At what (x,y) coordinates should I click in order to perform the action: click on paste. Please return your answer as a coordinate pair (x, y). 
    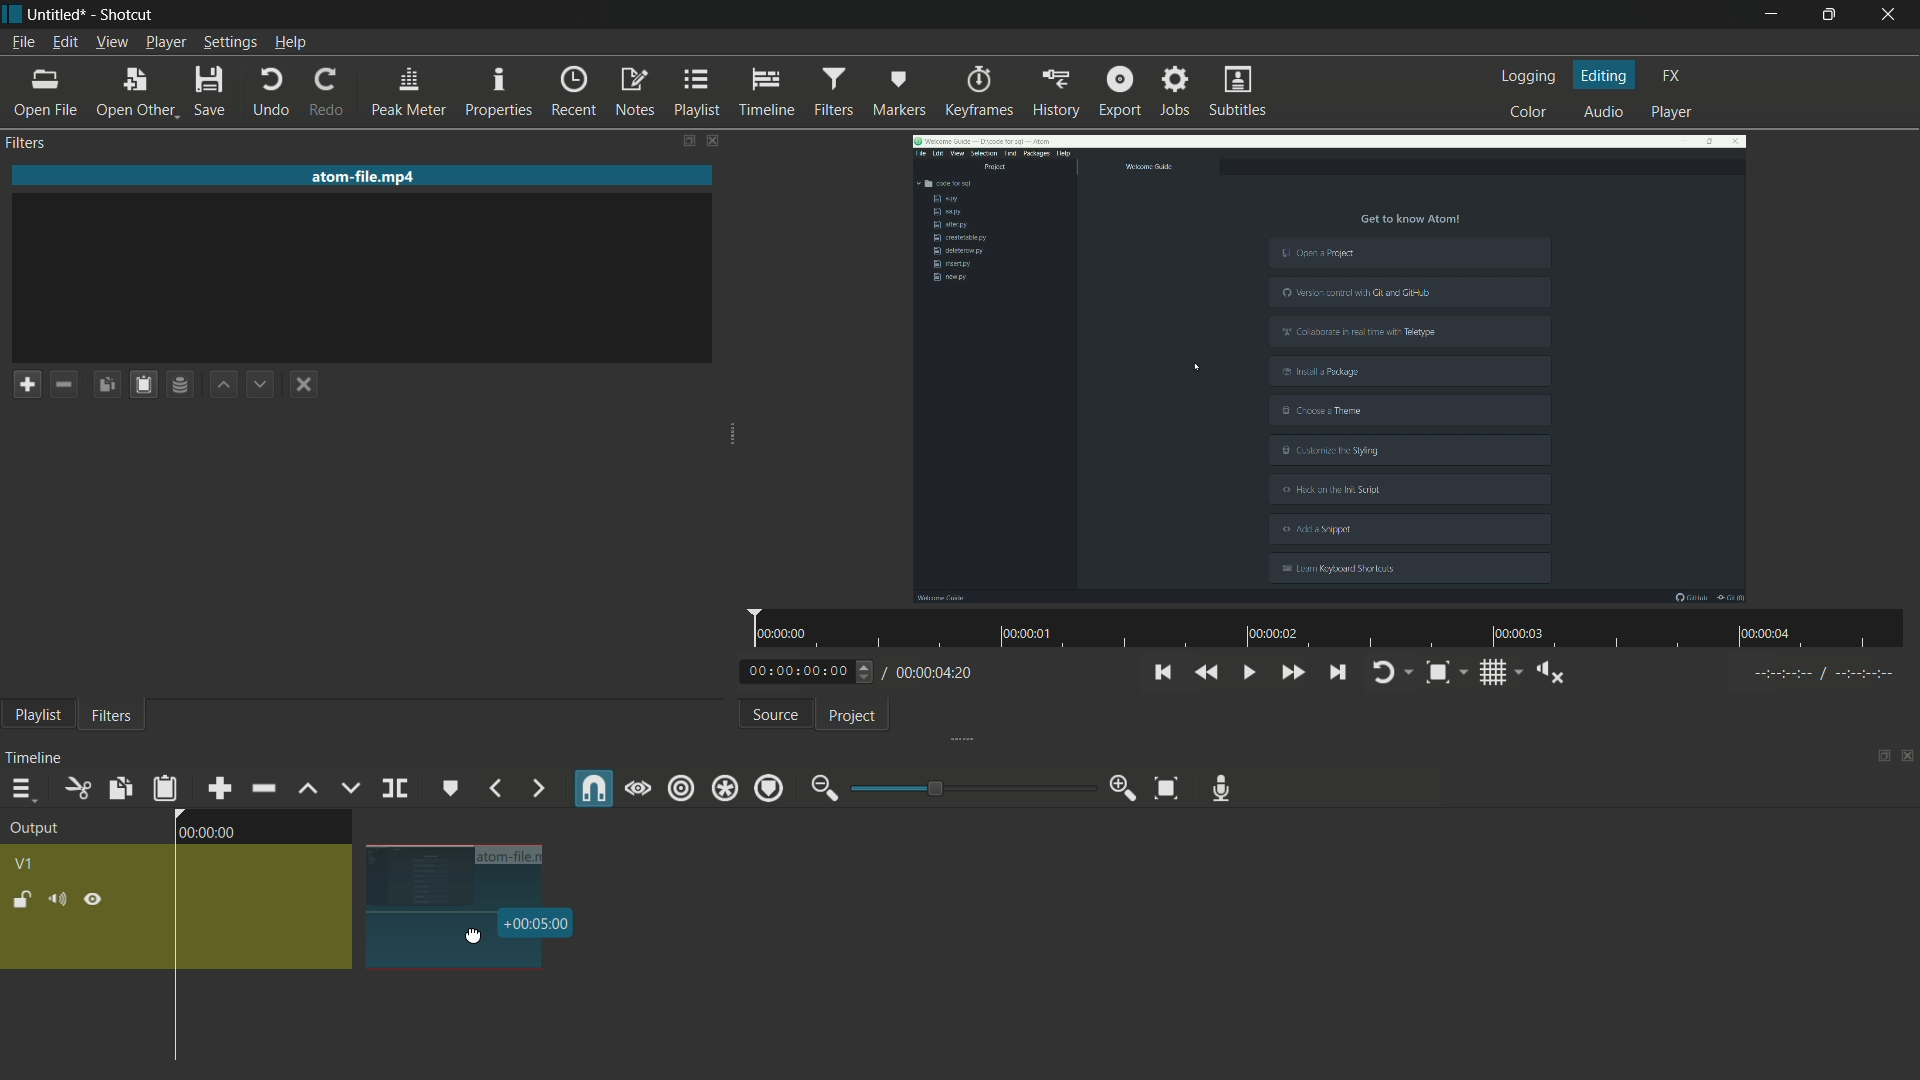
    Looking at the image, I should click on (142, 384).